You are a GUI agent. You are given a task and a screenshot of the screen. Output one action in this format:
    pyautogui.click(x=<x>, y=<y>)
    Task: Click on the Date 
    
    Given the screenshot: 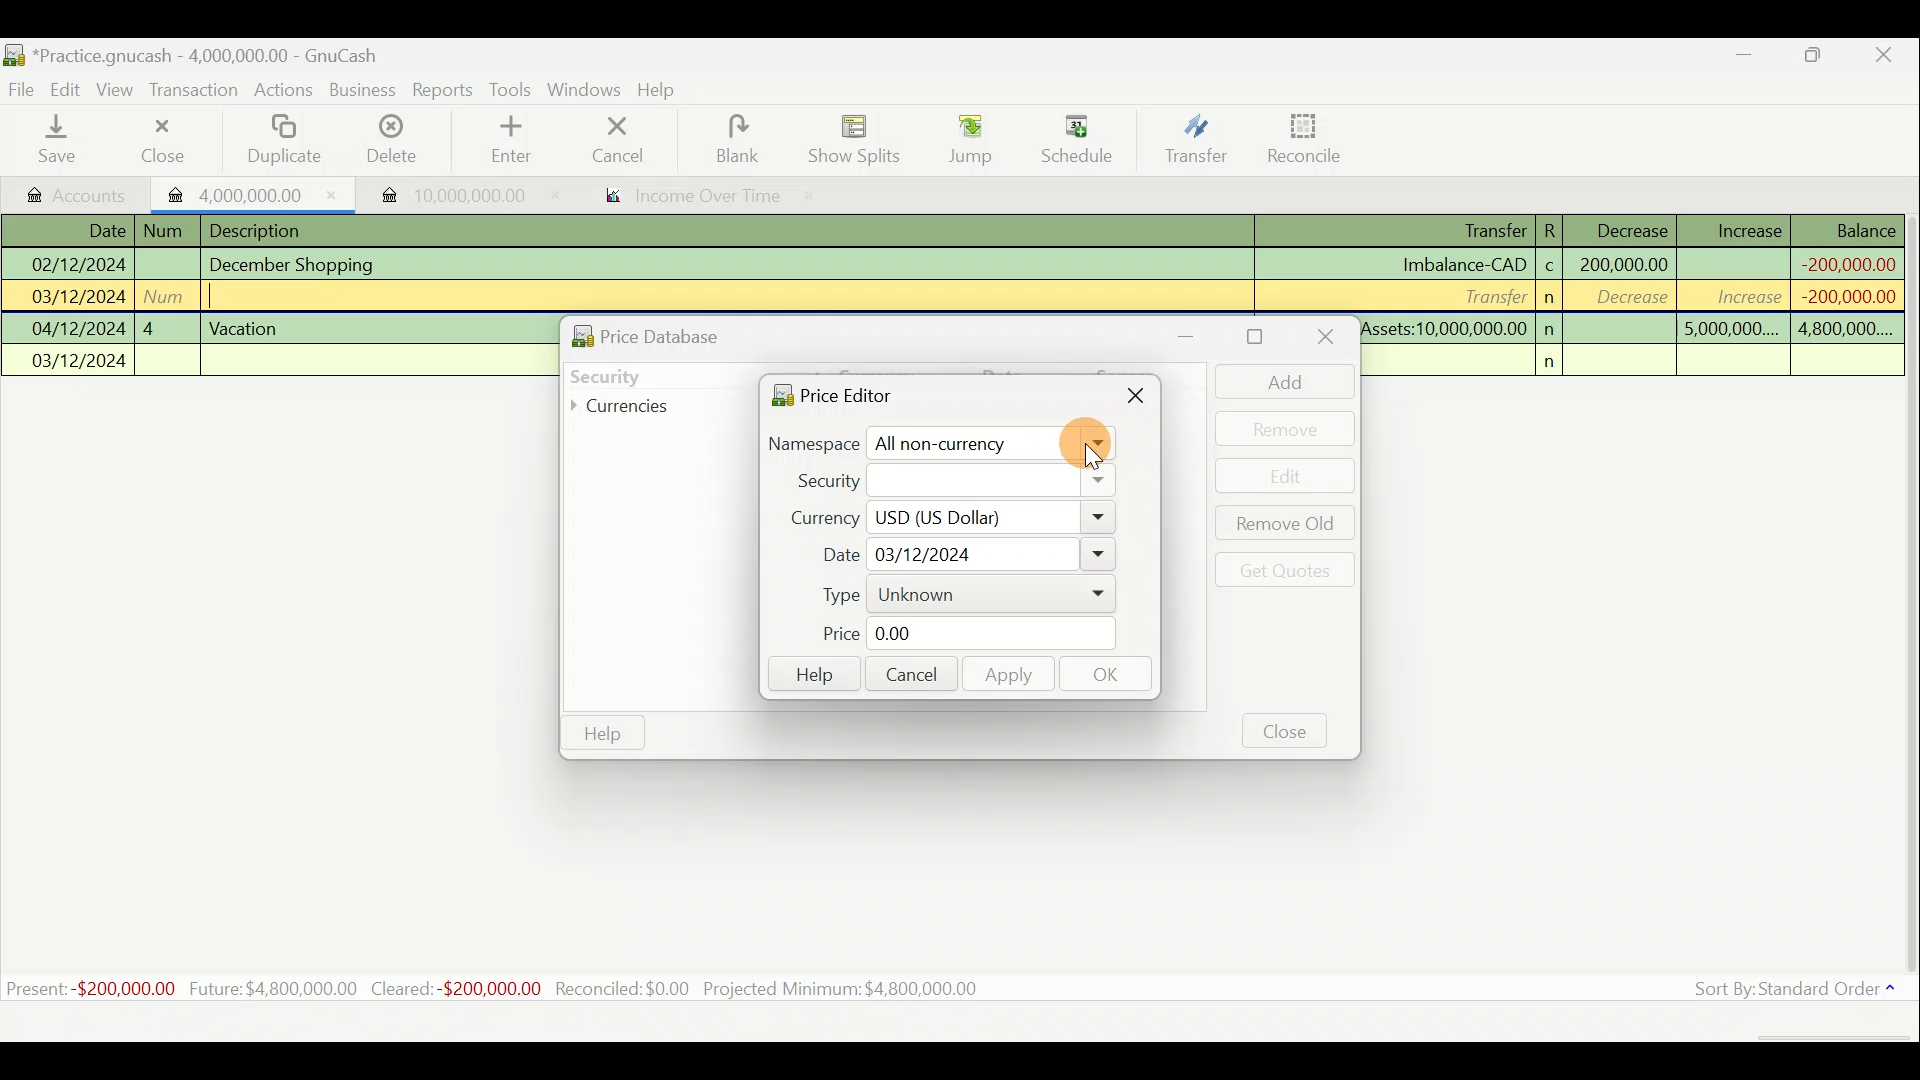 What is the action you would take?
    pyautogui.click(x=93, y=230)
    